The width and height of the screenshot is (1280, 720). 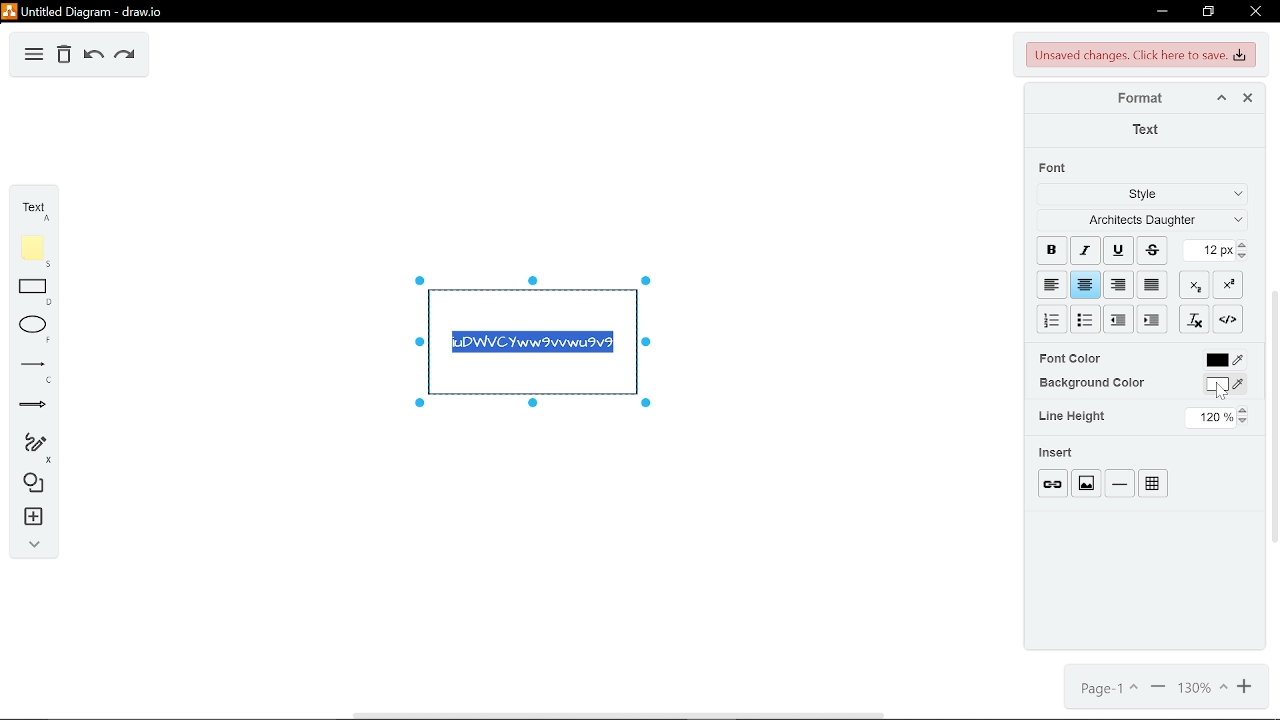 What do you see at coordinates (1140, 197) in the screenshot?
I see `style` at bounding box center [1140, 197].